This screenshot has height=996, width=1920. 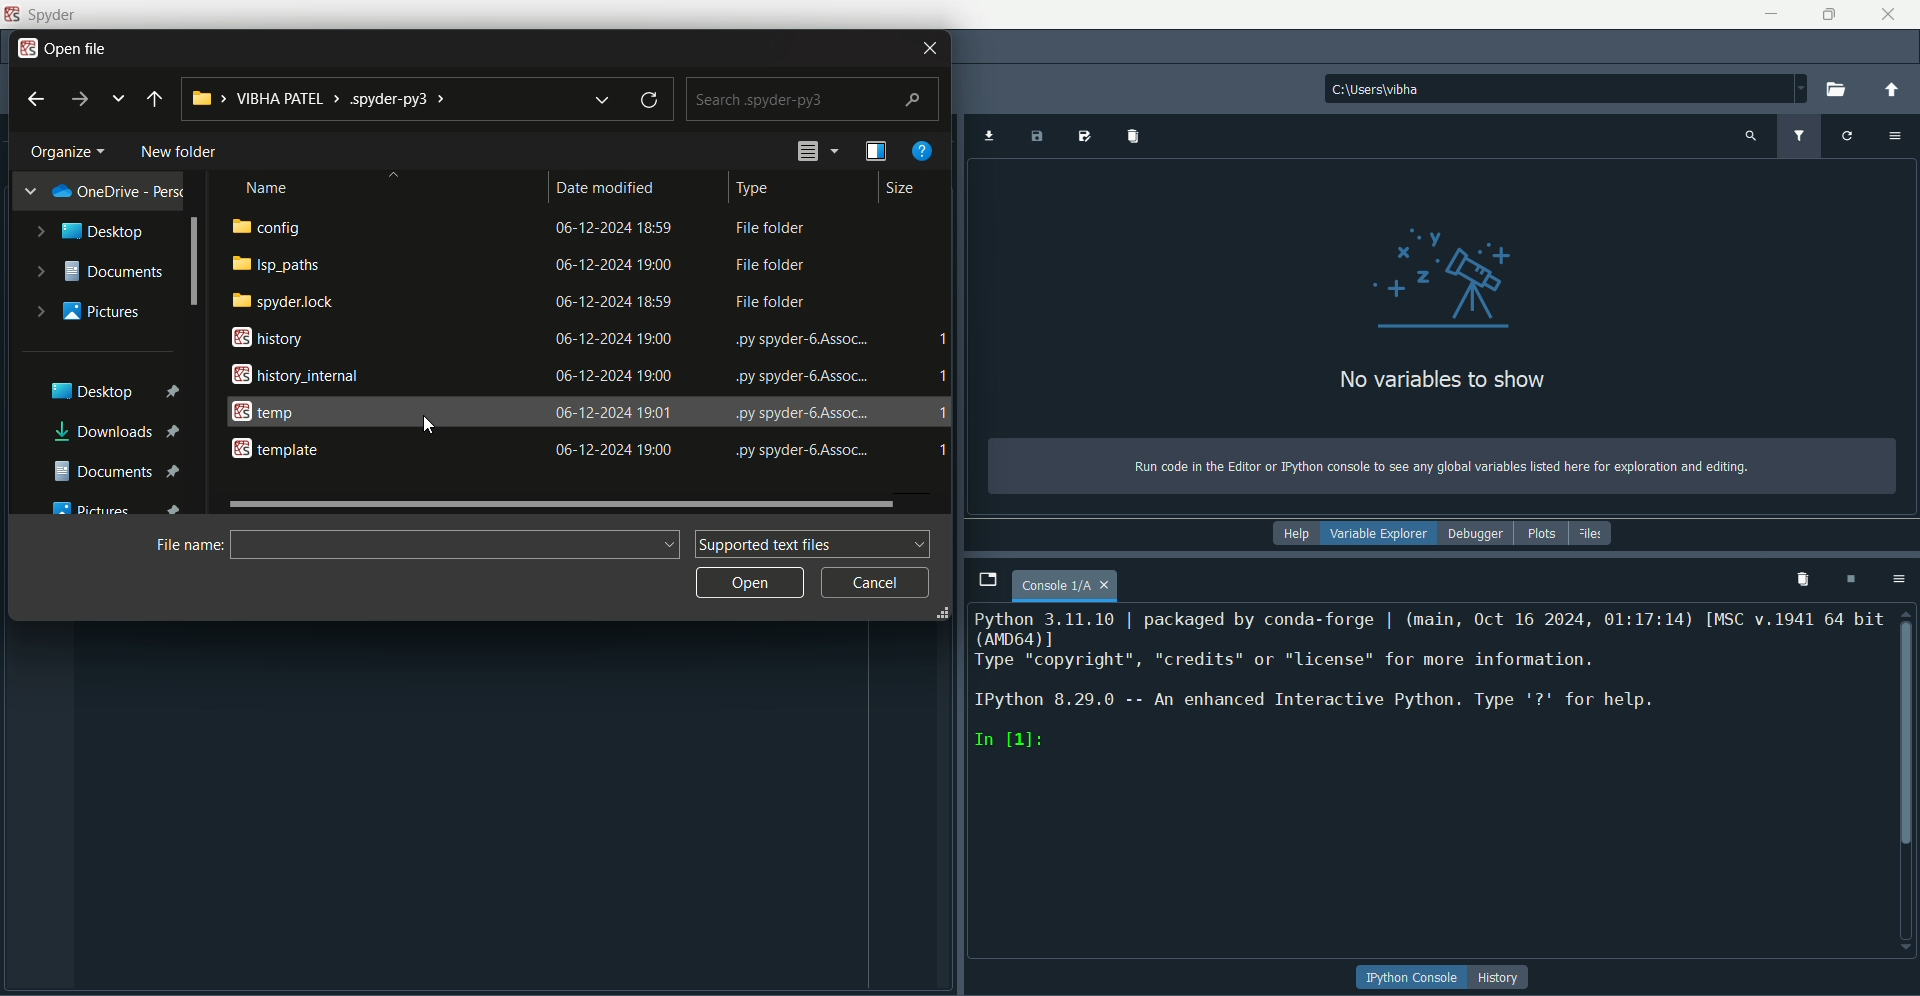 What do you see at coordinates (877, 583) in the screenshot?
I see `cancel` at bounding box center [877, 583].